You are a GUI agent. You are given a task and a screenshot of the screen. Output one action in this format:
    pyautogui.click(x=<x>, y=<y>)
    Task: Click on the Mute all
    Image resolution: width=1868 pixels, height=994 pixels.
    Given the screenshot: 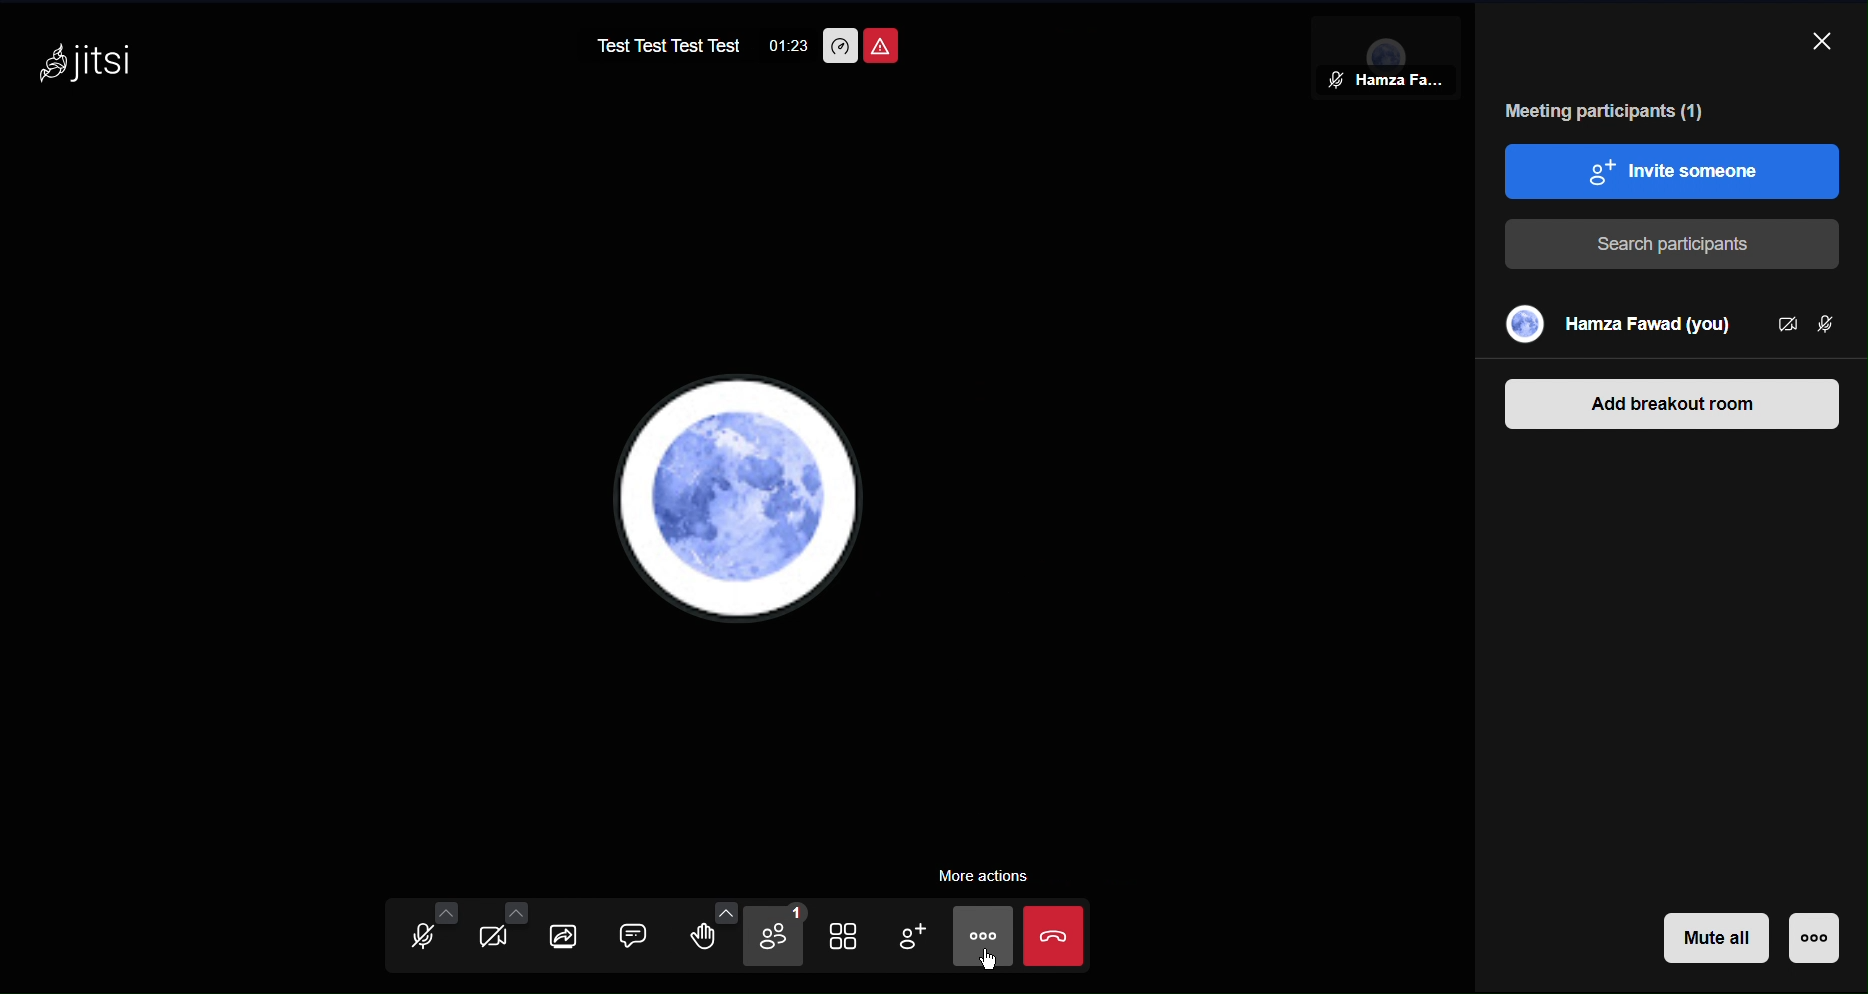 What is the action you would take?
    pyautogui.click(x=1718, y=941)
    